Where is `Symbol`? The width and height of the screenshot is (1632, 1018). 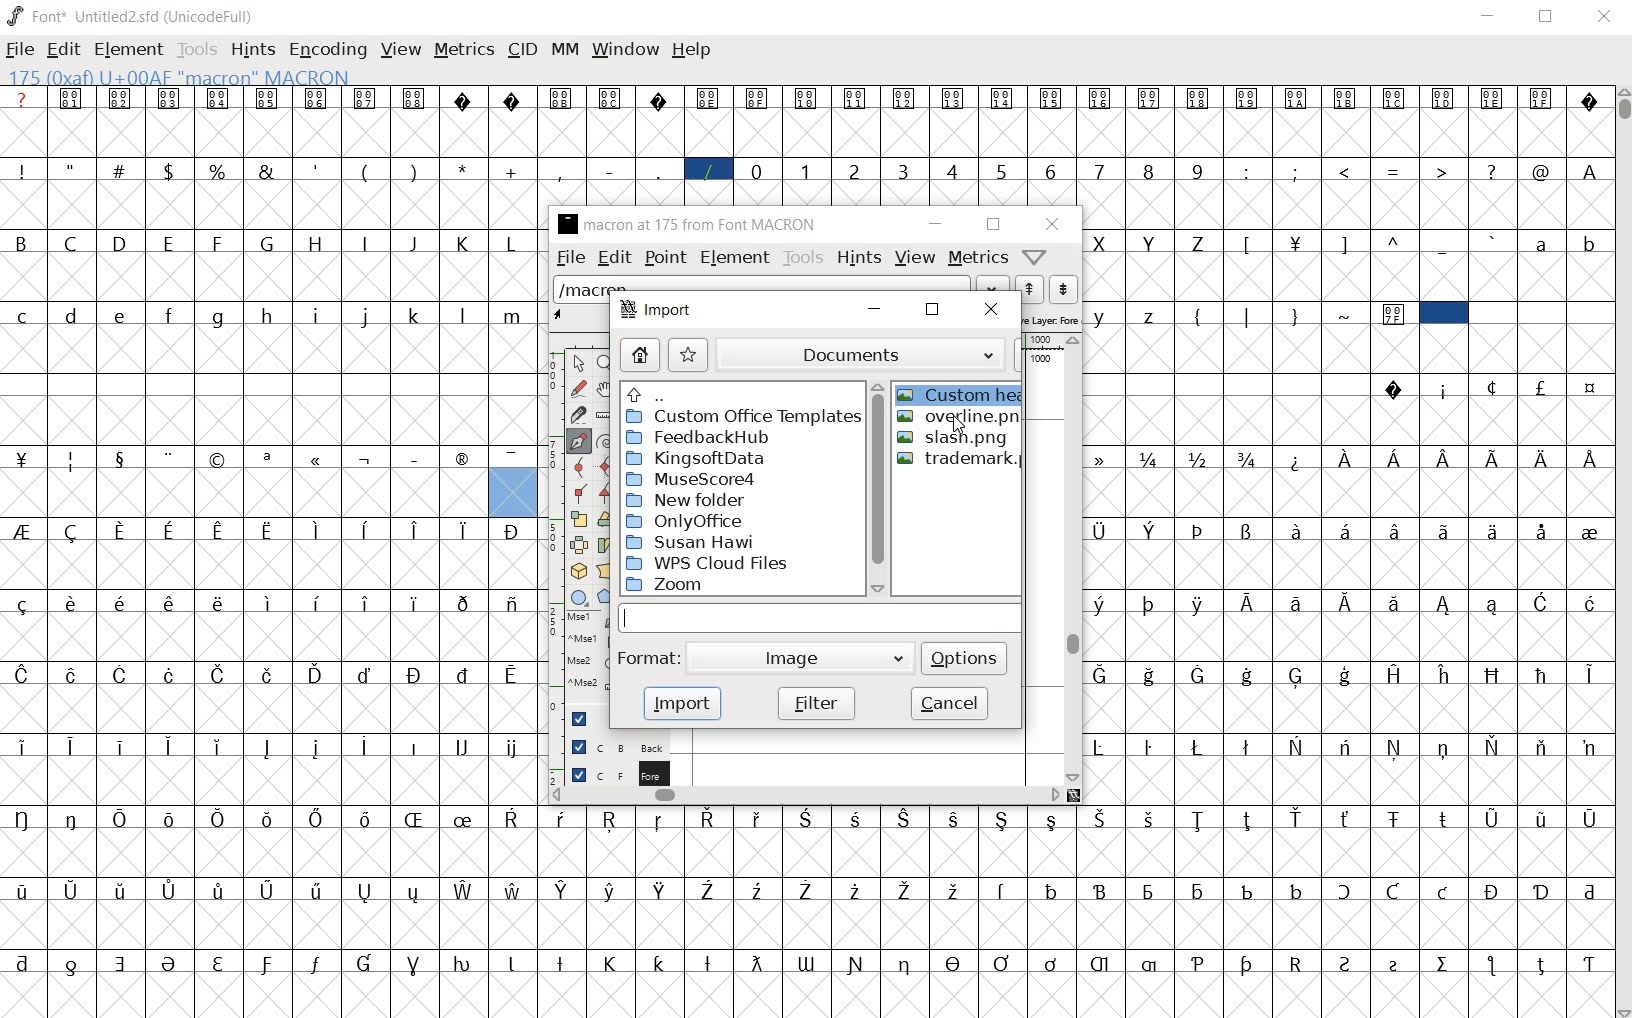 Symbol is located at coordinates (466, 890).